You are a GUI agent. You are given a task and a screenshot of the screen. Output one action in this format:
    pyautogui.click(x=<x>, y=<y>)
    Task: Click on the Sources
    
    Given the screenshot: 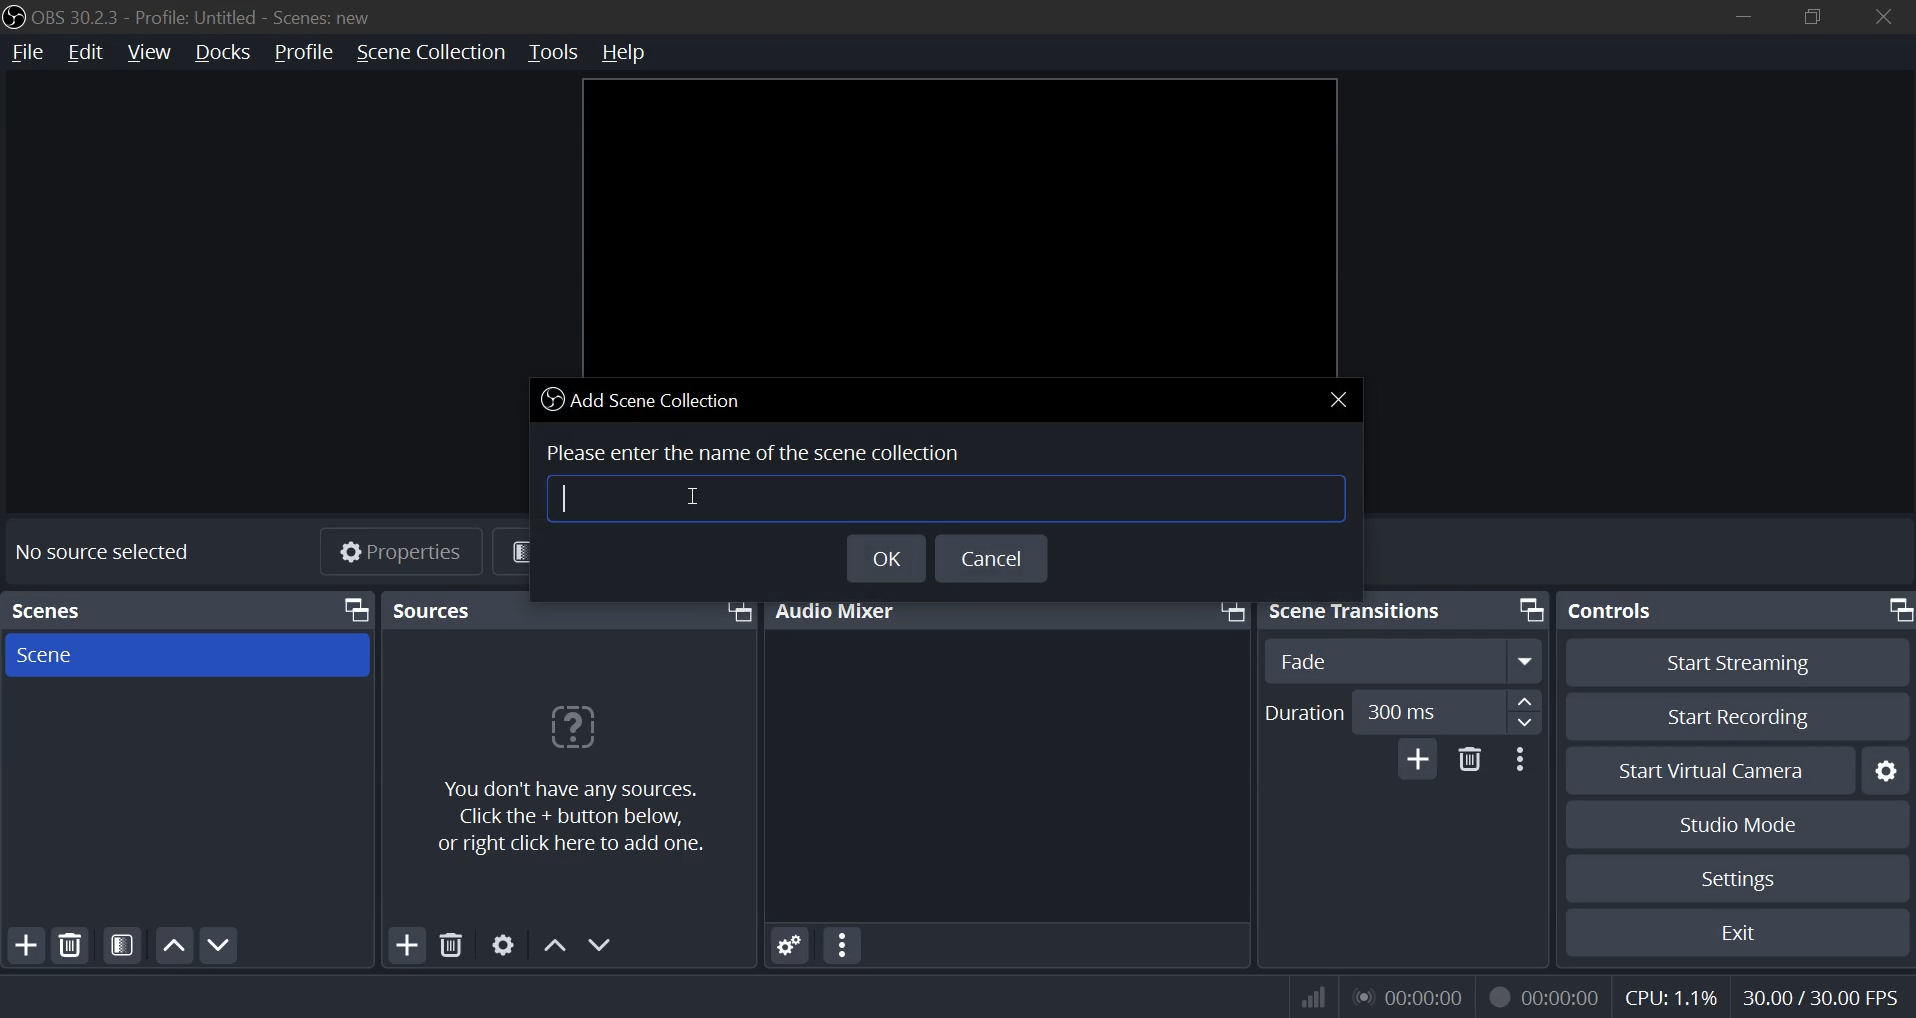 What is the action you would take?
    pyautogui.click(x=438, y=610)
    